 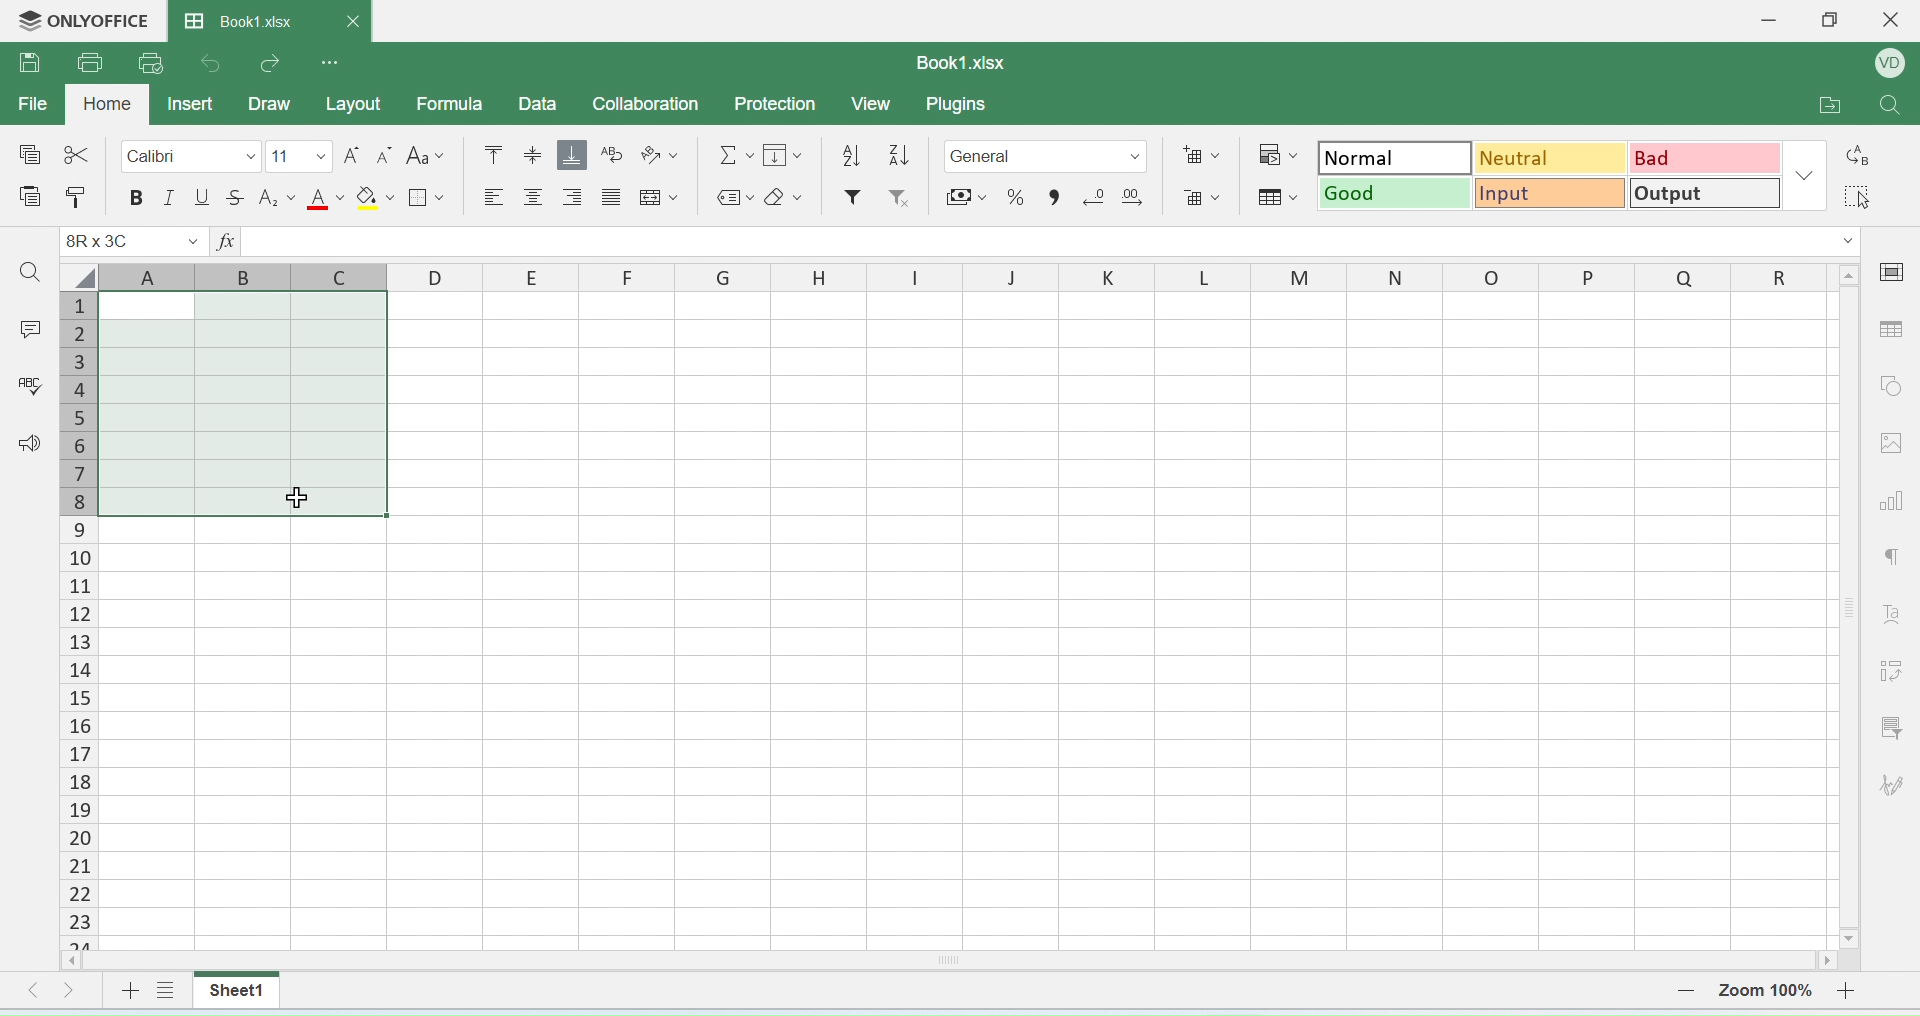 I want to click on bolde, so click(x=135, y=200).